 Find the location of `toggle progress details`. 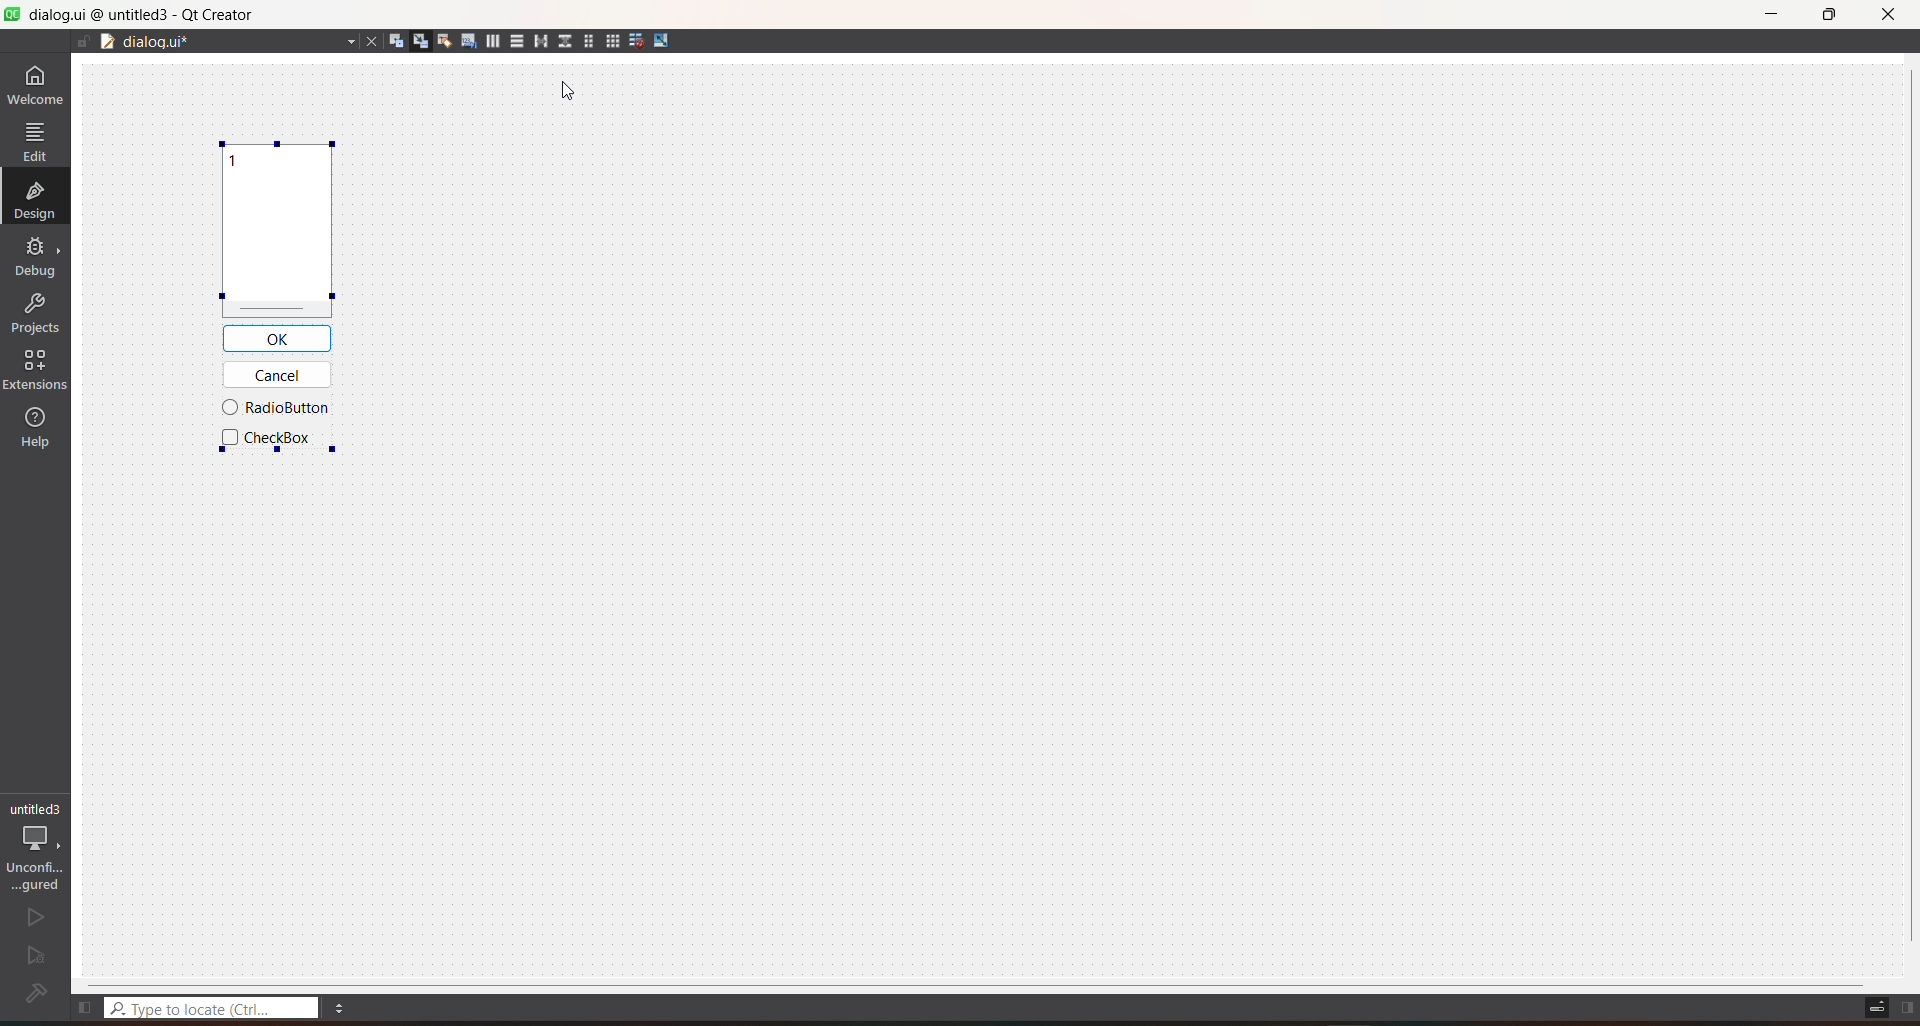

toggle progress details is located at coordinates (1876, 1006).